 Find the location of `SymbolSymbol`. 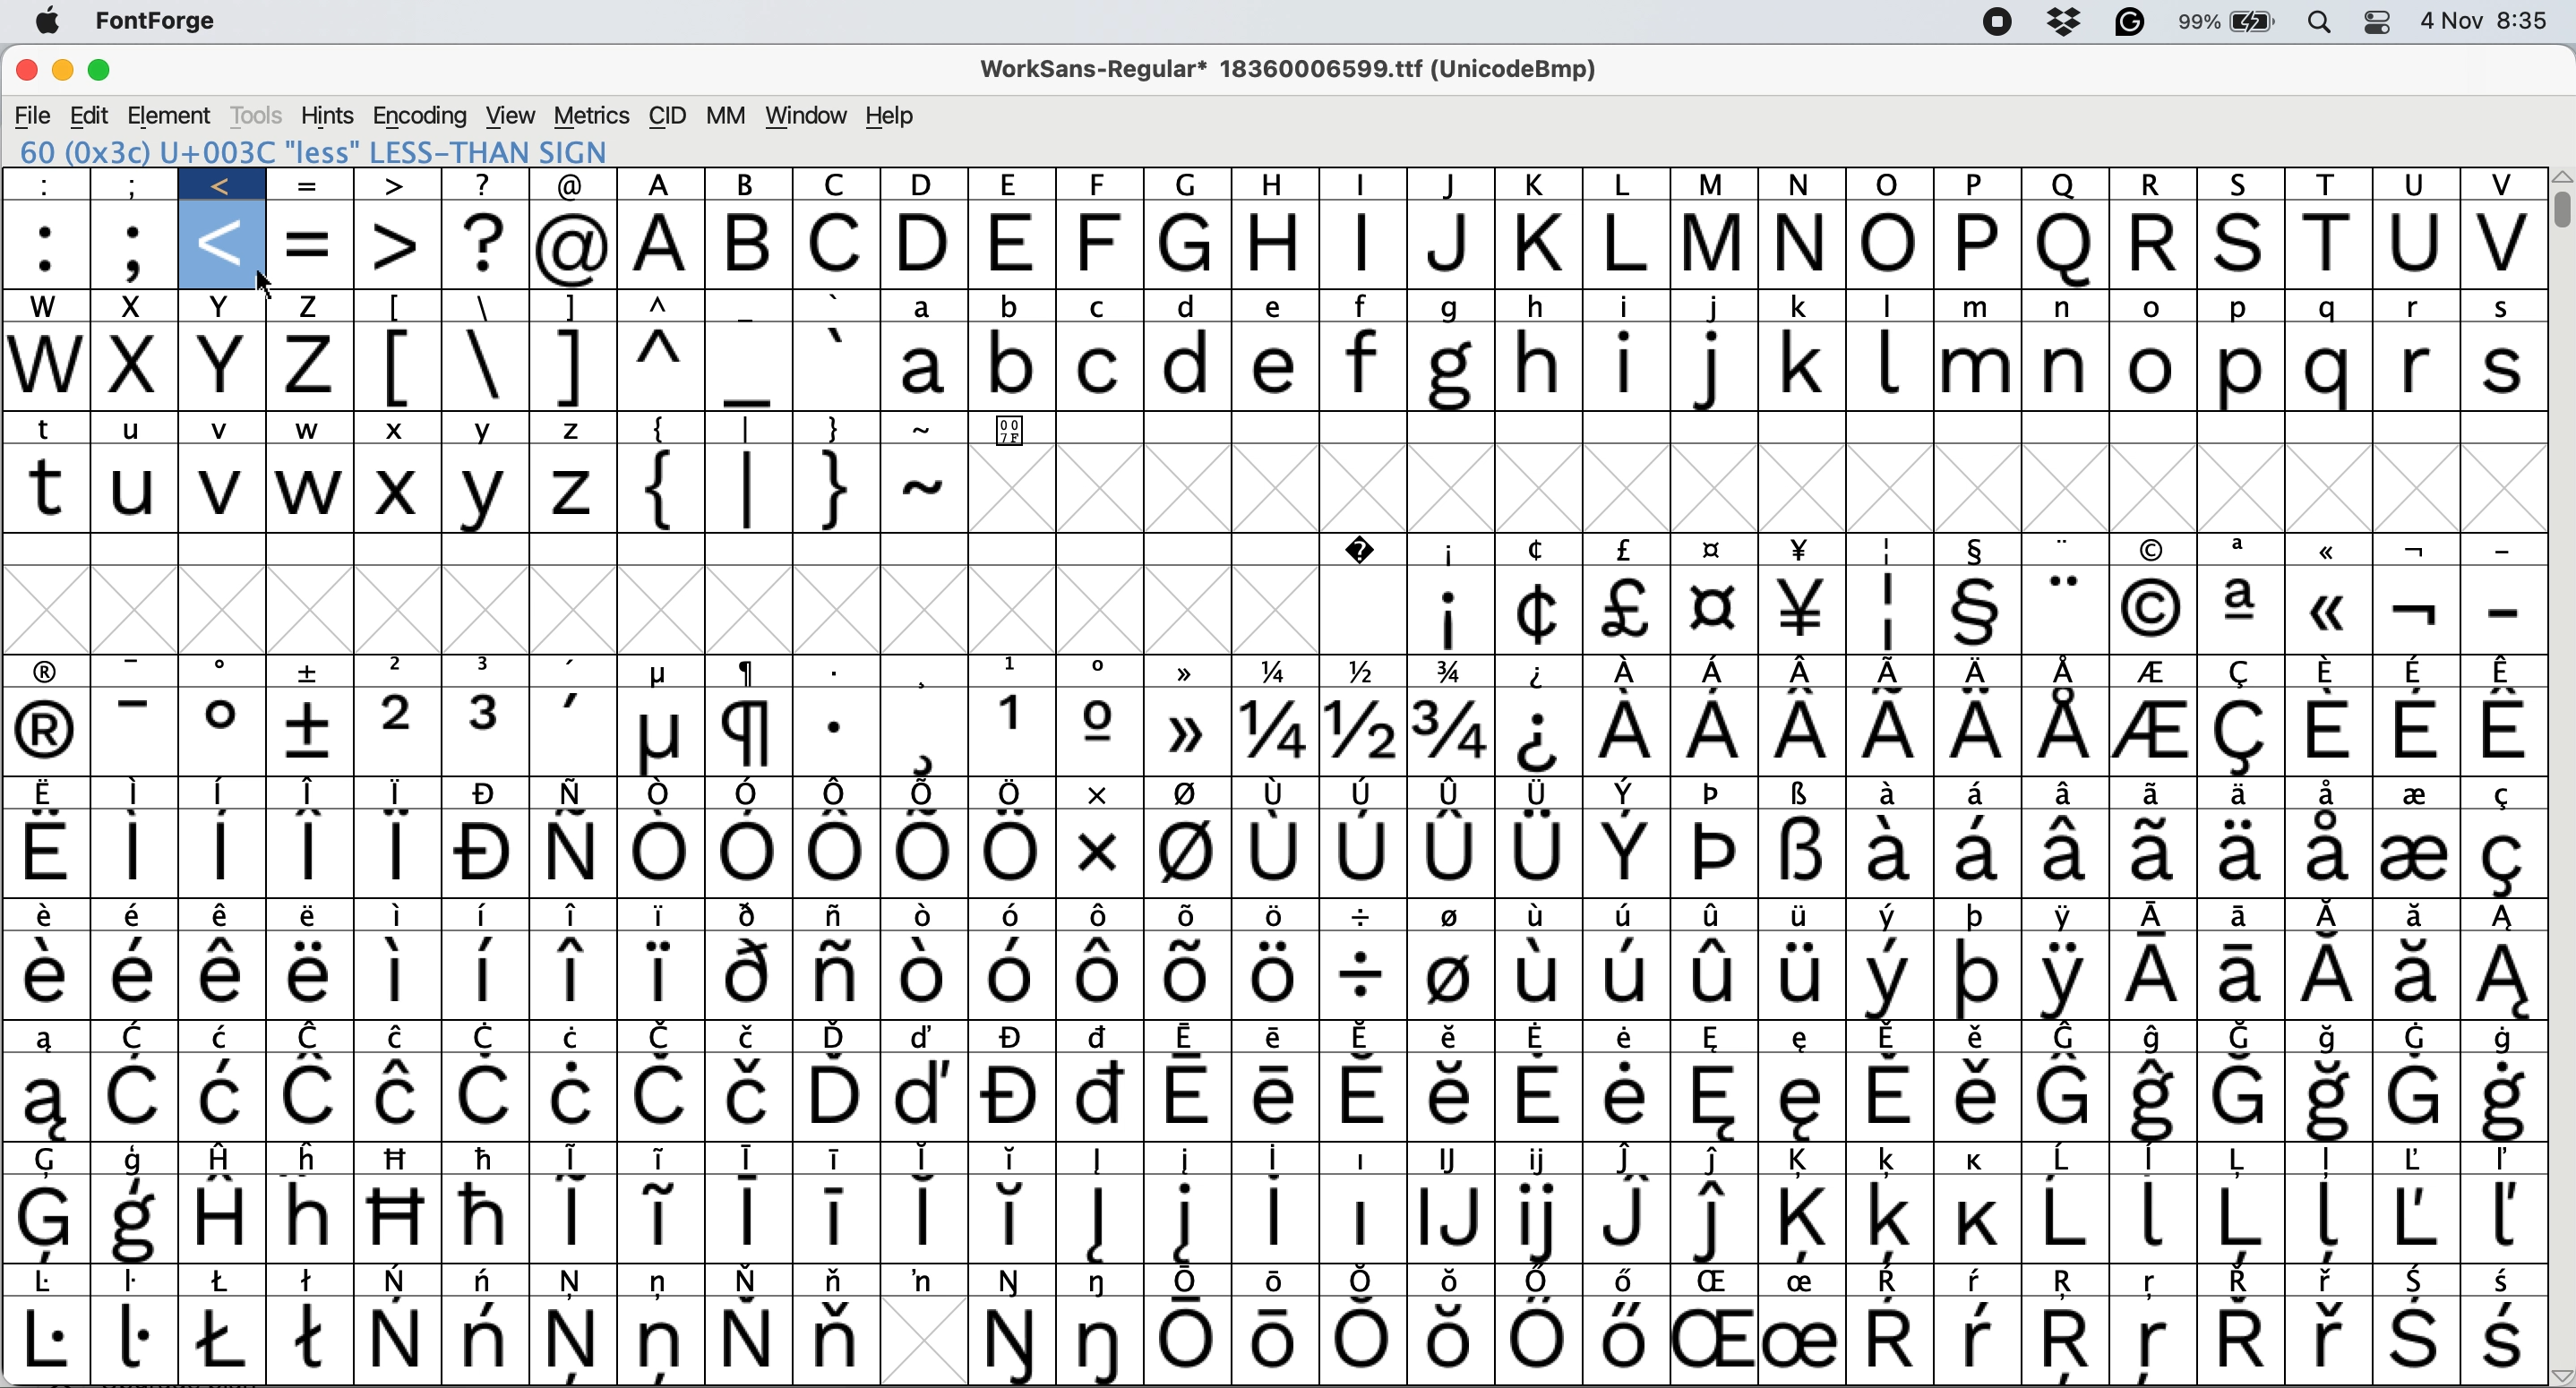

SymbolSymbol is located at coordinates (2330, 1099).